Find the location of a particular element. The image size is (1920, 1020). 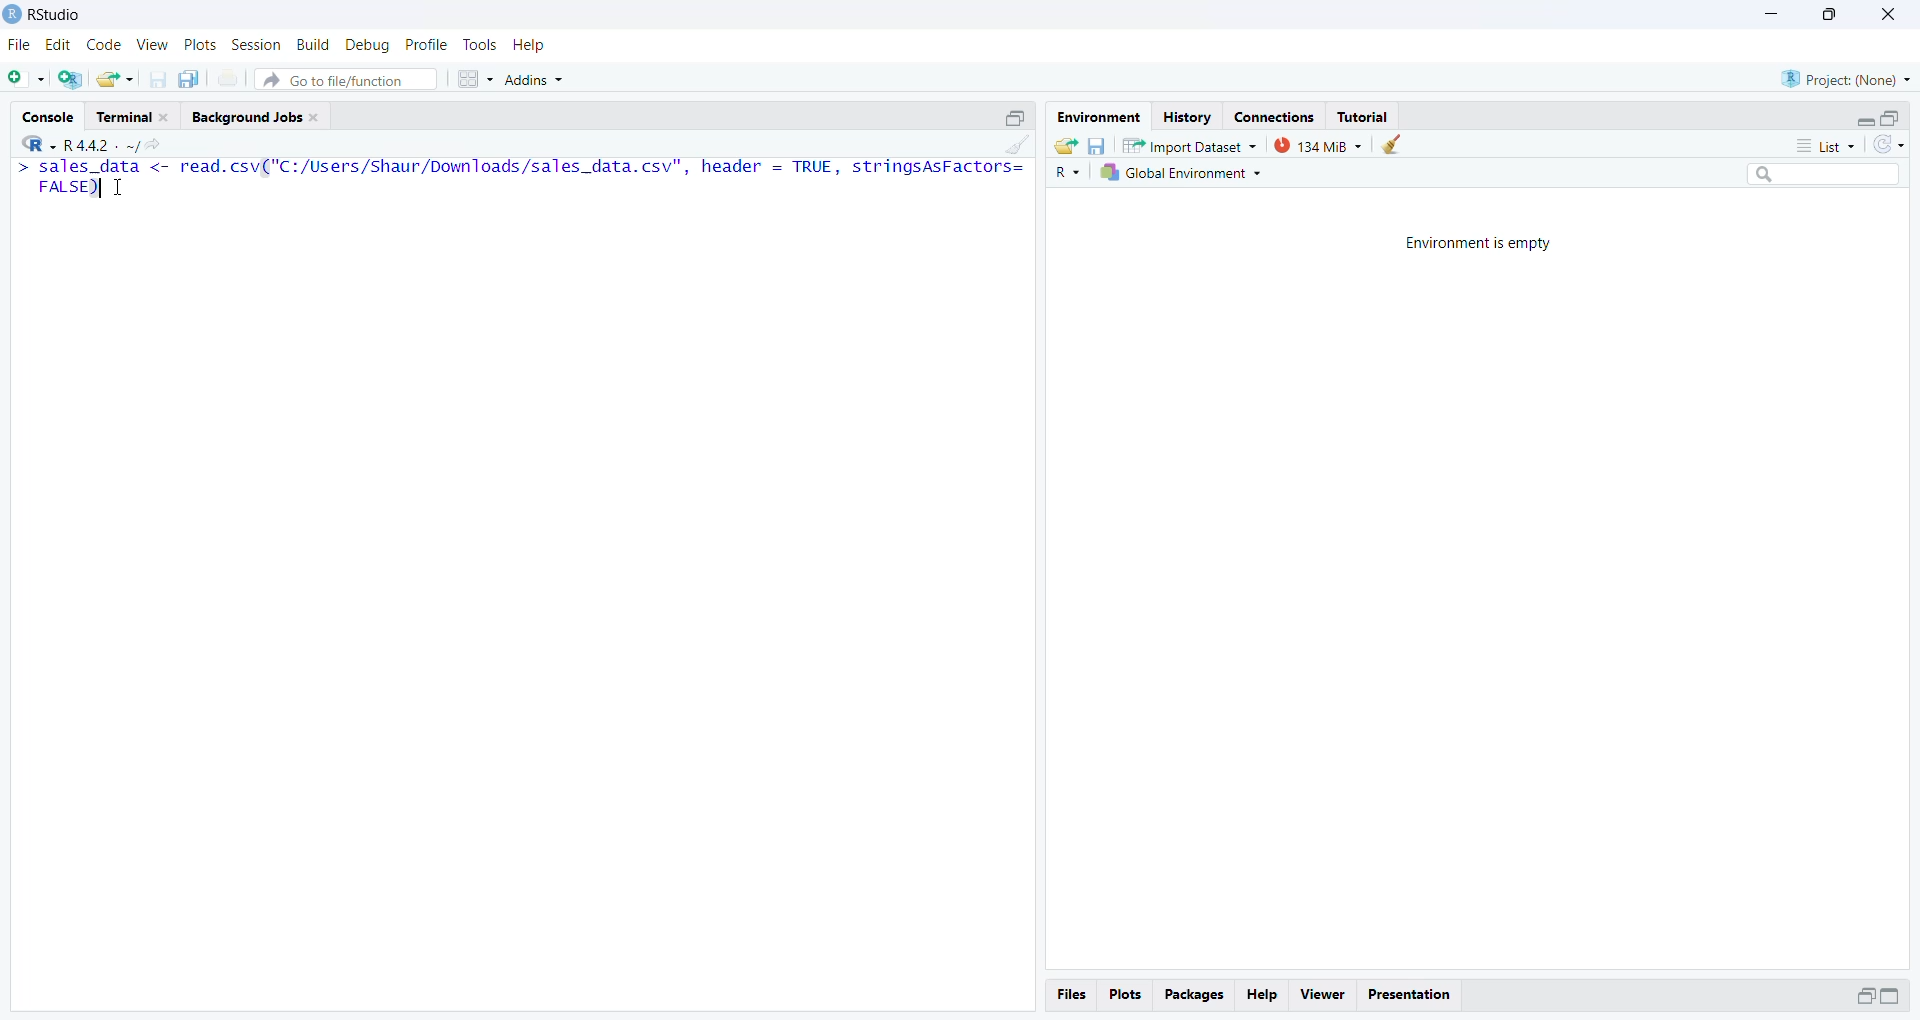

Maximize is located at coordinates (1890, 997).